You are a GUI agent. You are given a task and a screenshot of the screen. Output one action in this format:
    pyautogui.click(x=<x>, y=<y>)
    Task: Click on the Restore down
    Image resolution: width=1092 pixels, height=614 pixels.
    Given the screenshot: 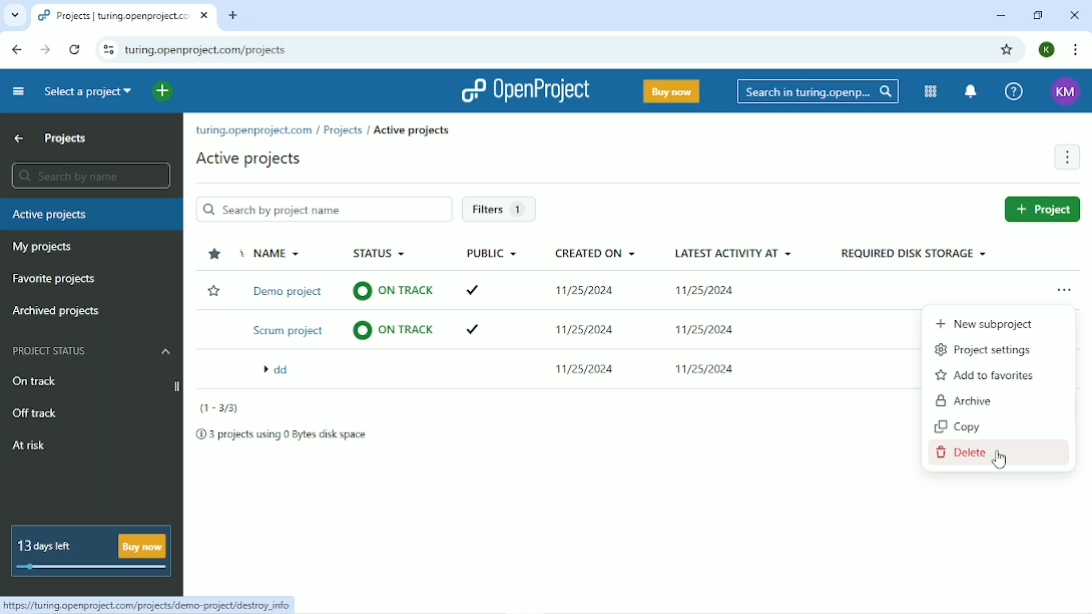 What is the action you would take?
    pyautogui.click(x=1037, y=16)
    